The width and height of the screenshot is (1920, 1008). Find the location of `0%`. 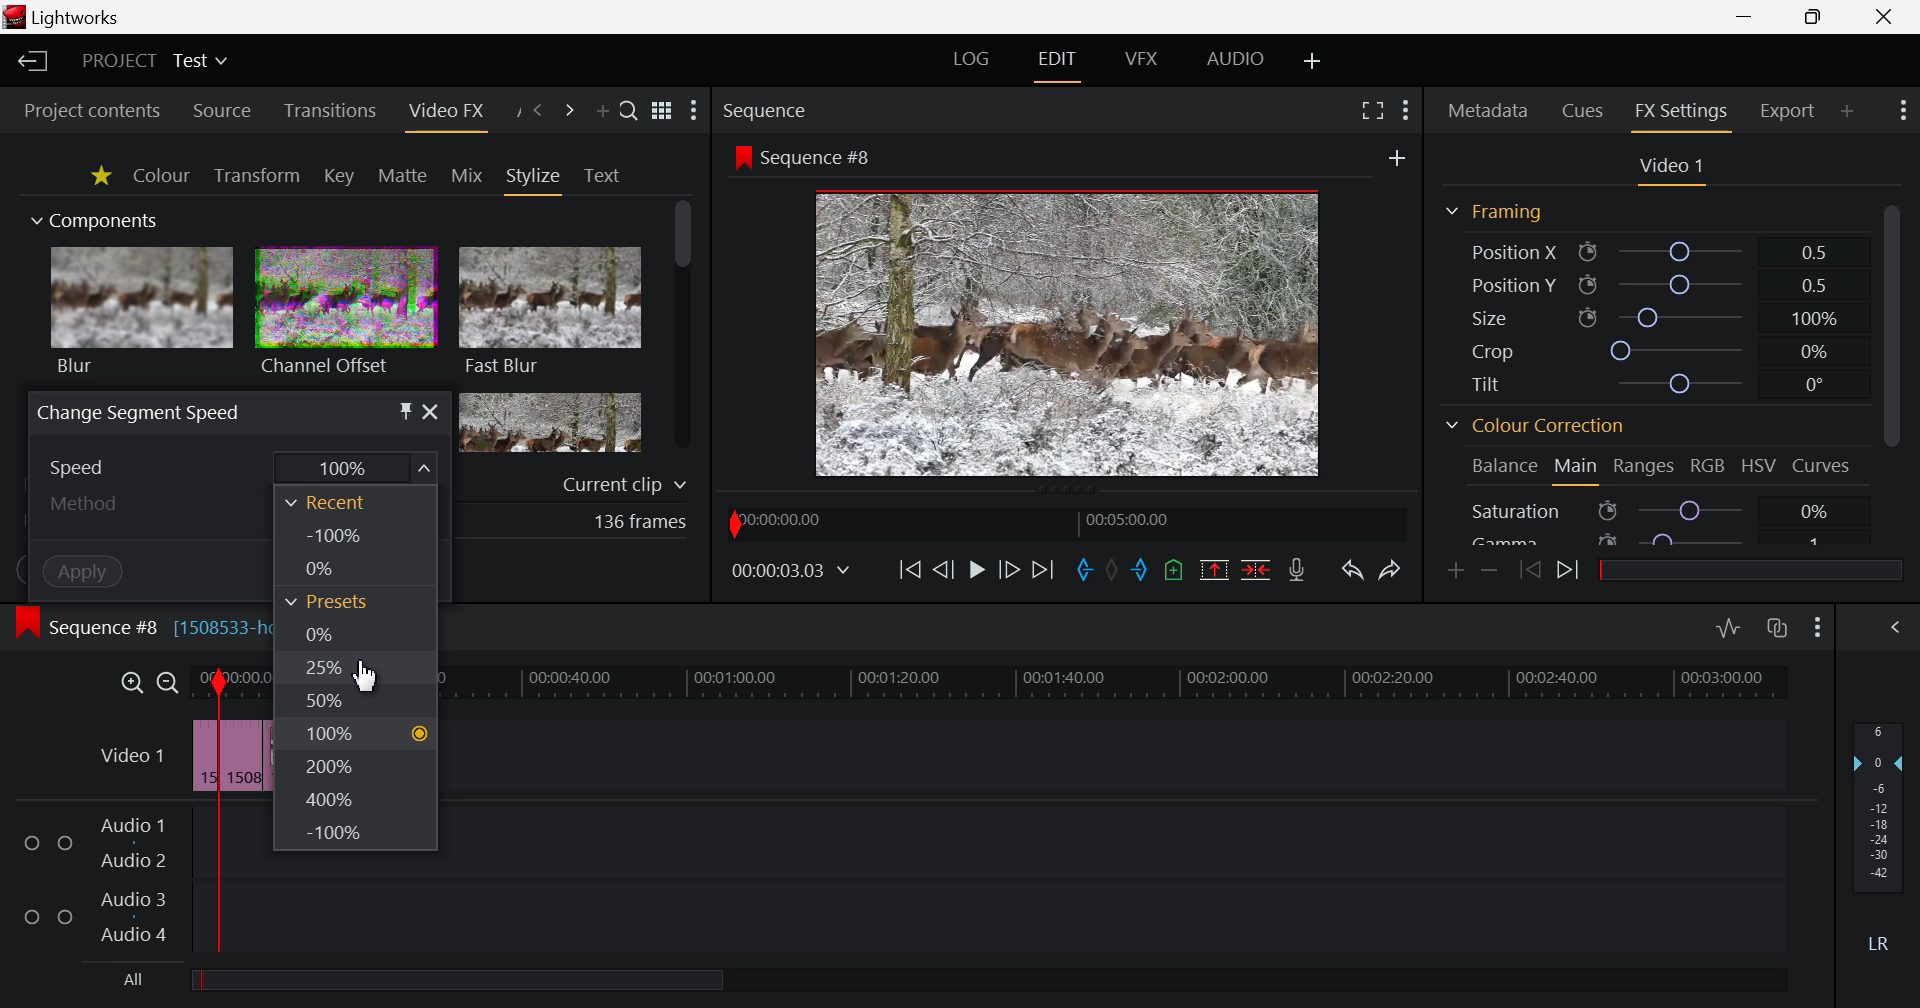

0% is located at coordinates (361, 574).